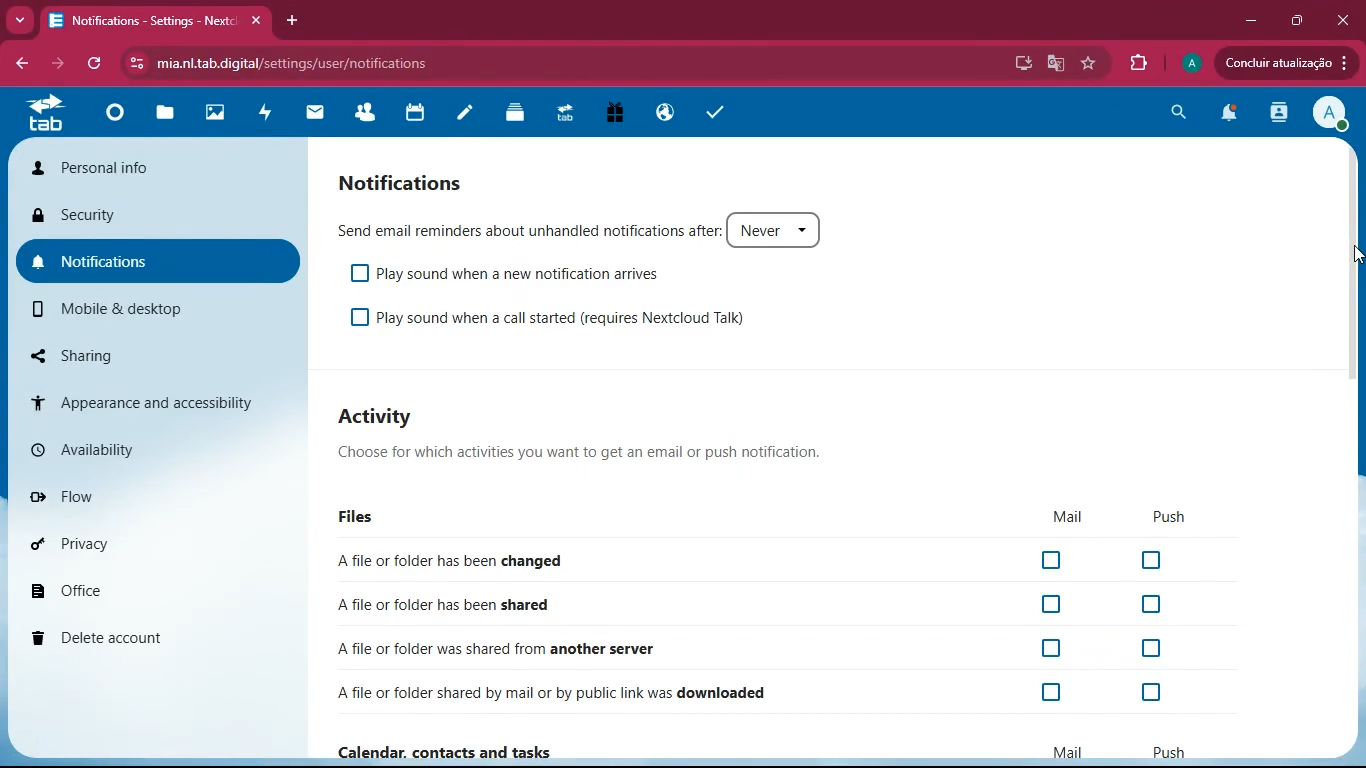  I want to click on extension, so click(1138, 60).